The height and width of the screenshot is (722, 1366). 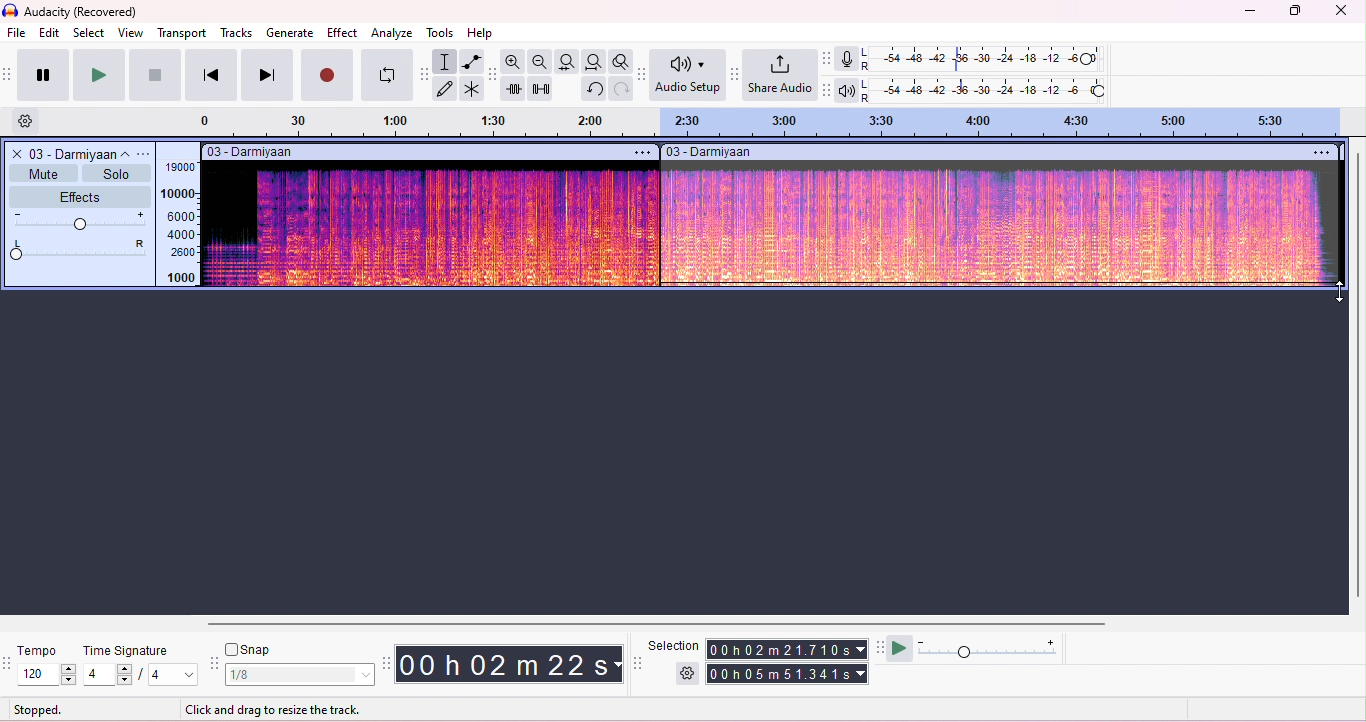 I want to click on close, so click(x=15, y=153).